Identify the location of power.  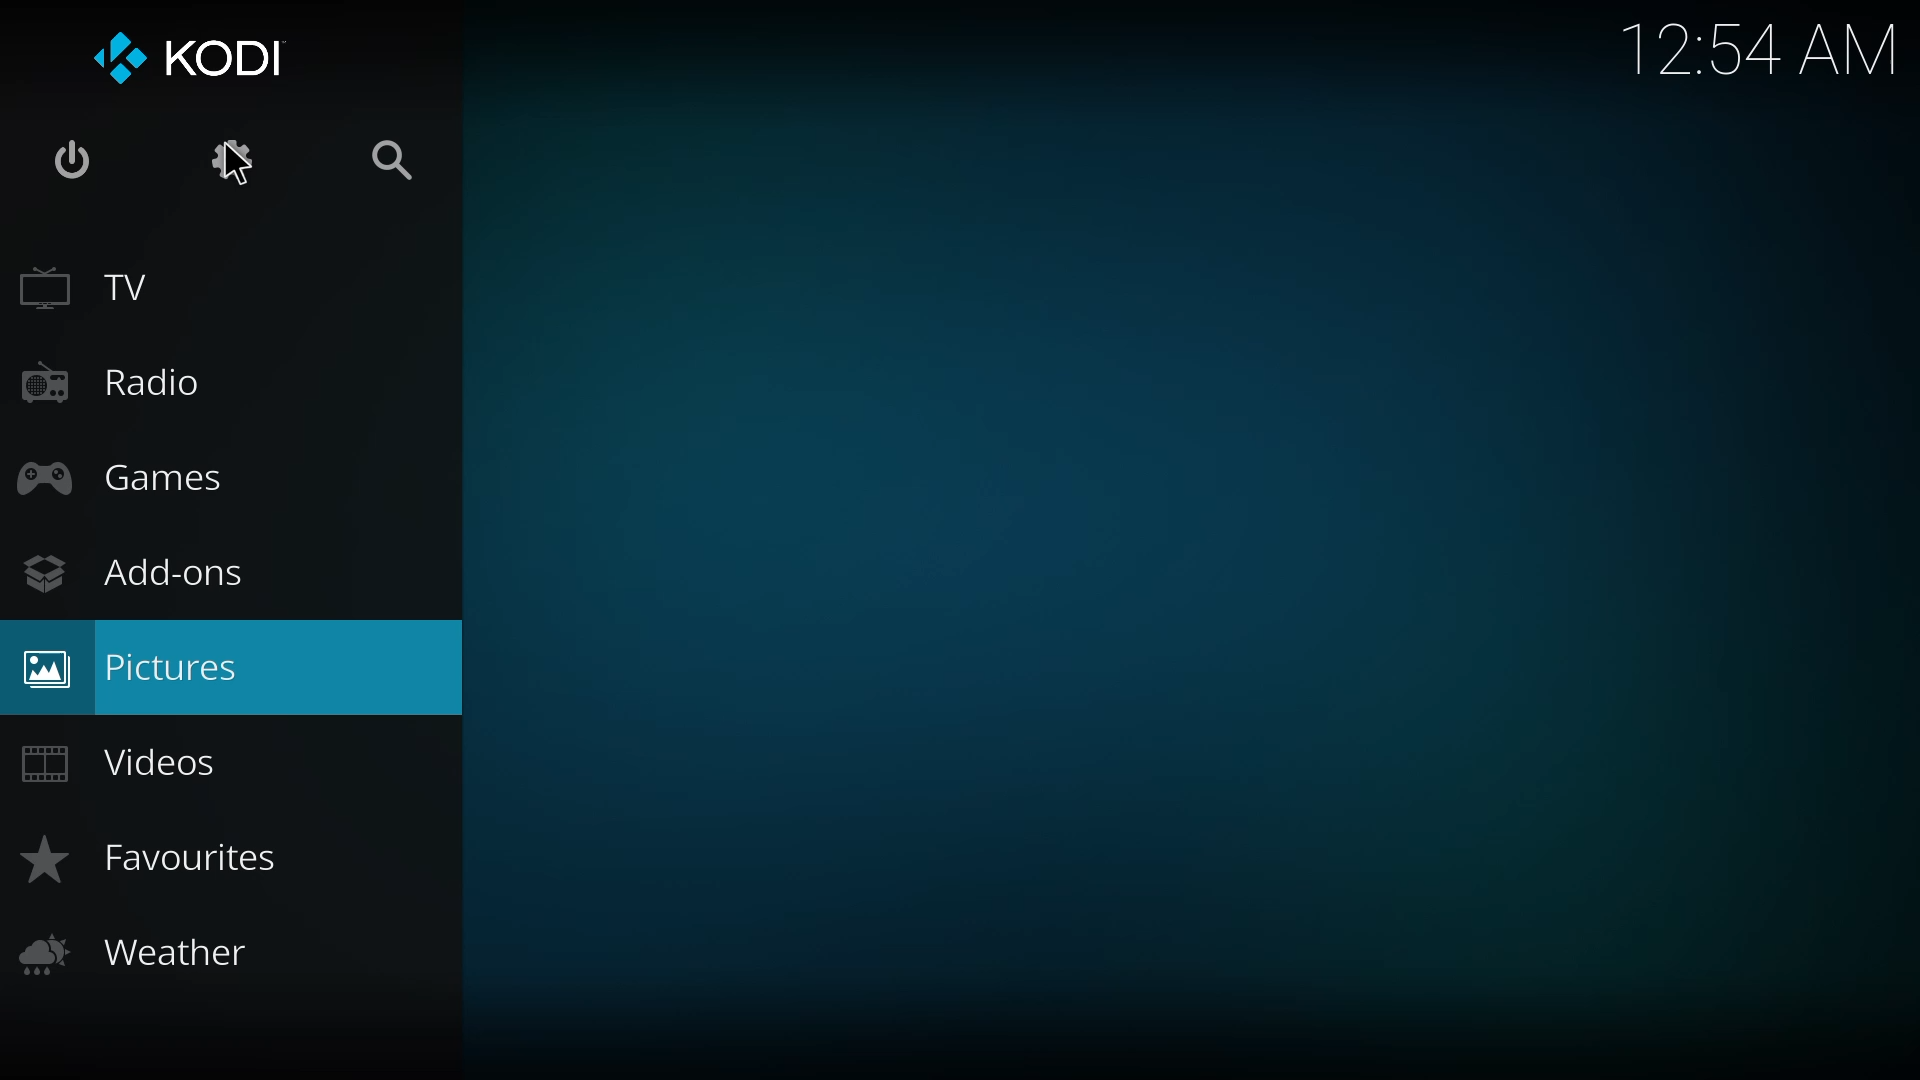
(69, 154).